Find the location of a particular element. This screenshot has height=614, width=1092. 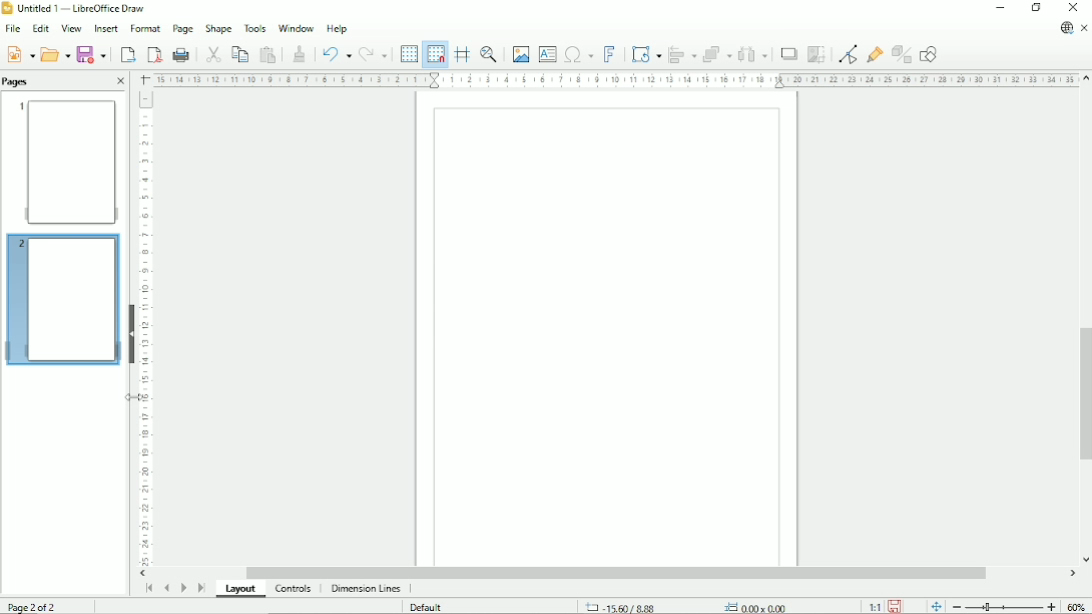

View is located at coordinates (70, 28).